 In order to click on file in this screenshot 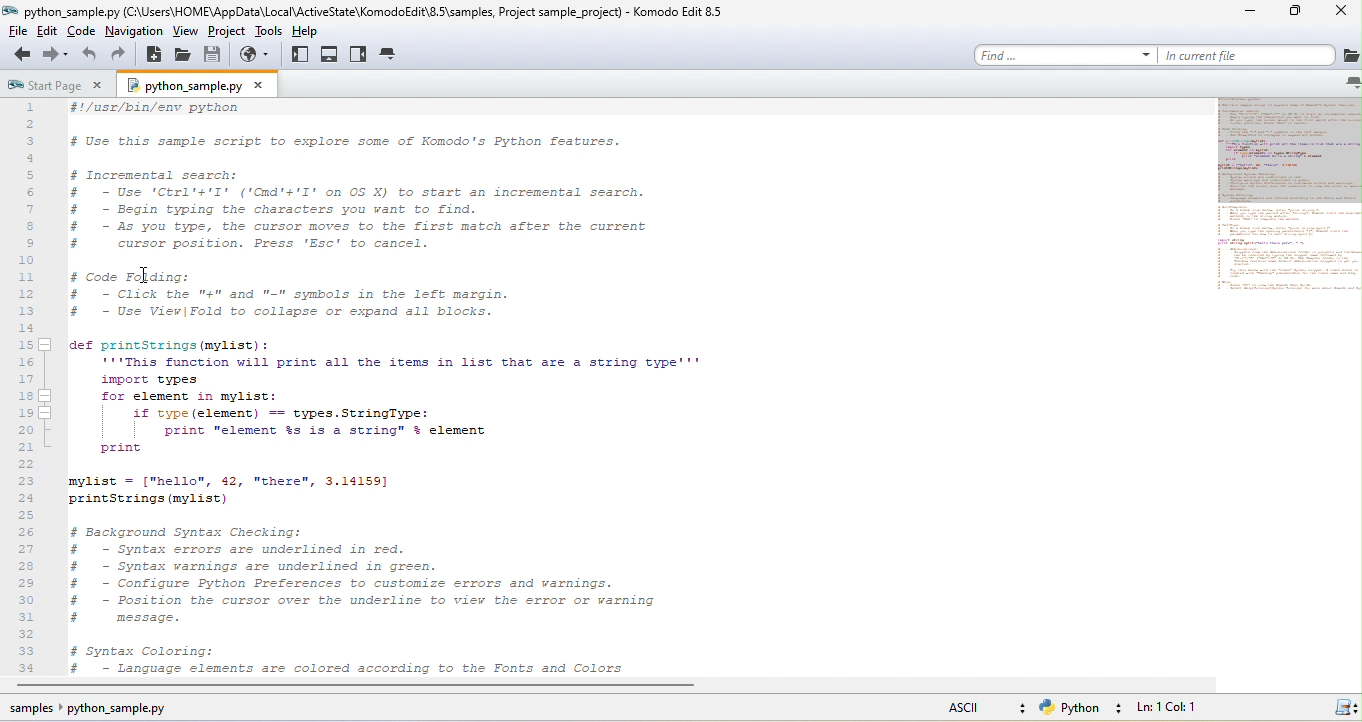, I will do `click(17, 34)`.